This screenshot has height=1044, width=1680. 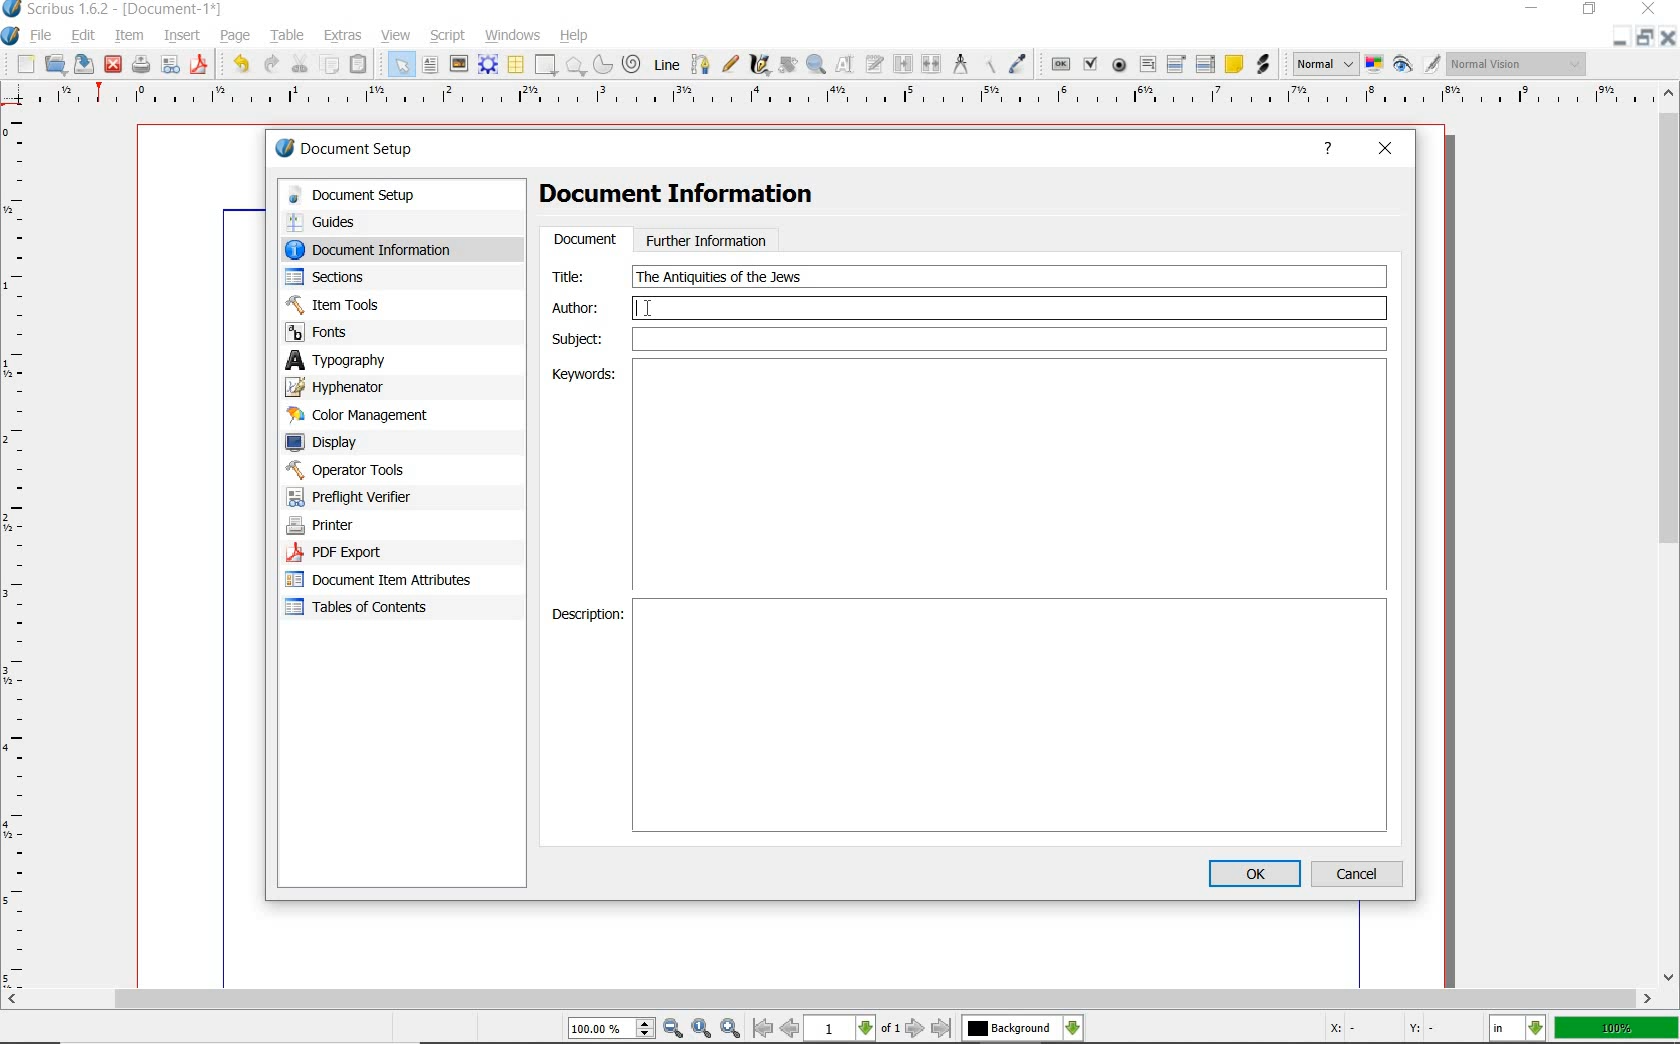 I want to click on table, so click(x=288, y=35).